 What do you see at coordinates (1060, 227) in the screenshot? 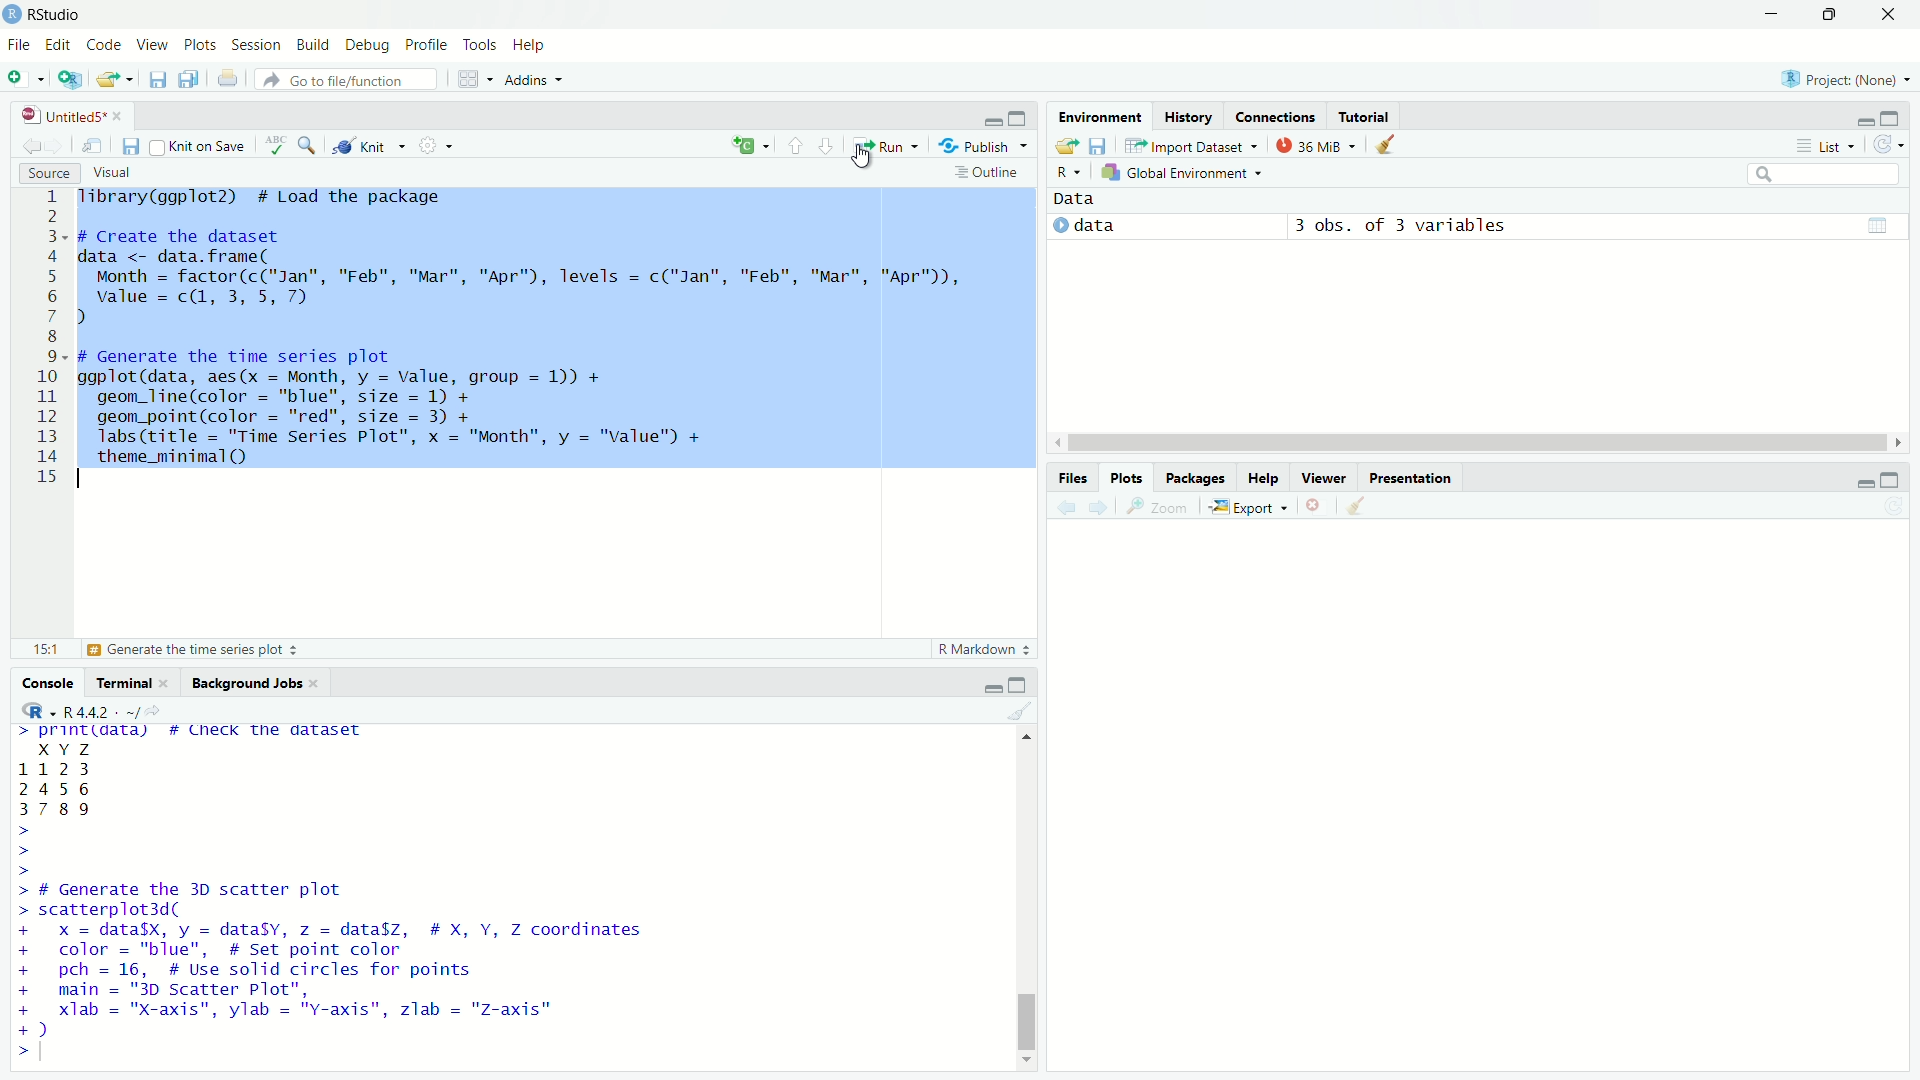
I see `play` at bounding box center [1060, 227].